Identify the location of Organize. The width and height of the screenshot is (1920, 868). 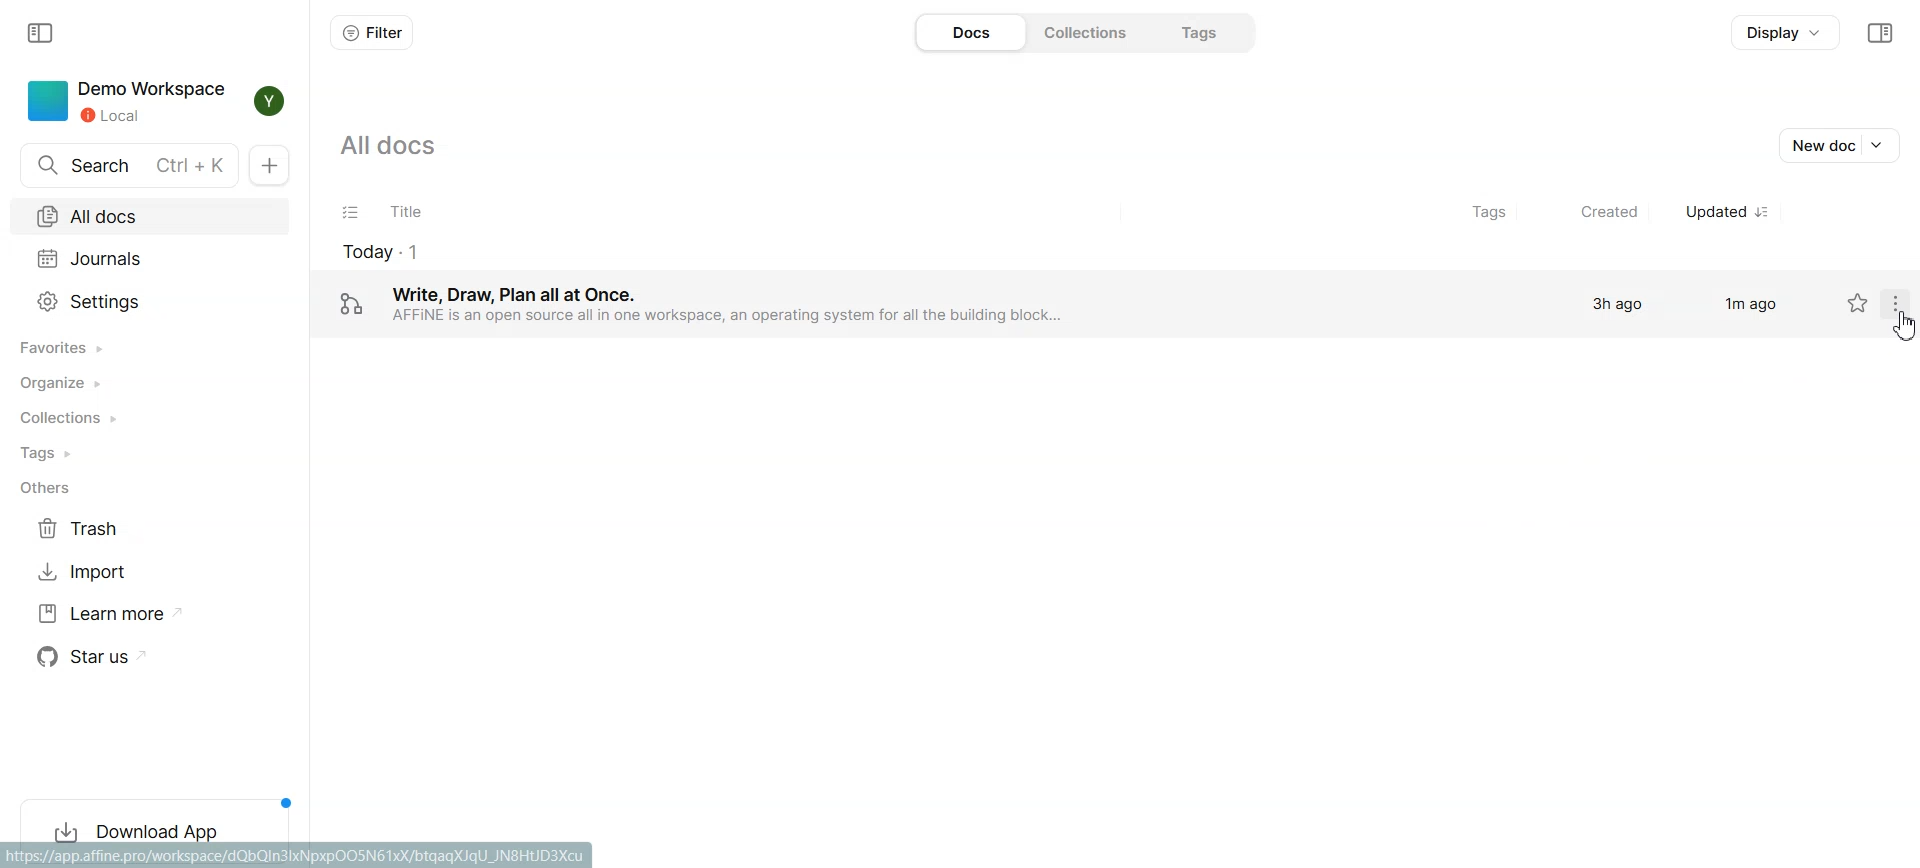
(148, 386).